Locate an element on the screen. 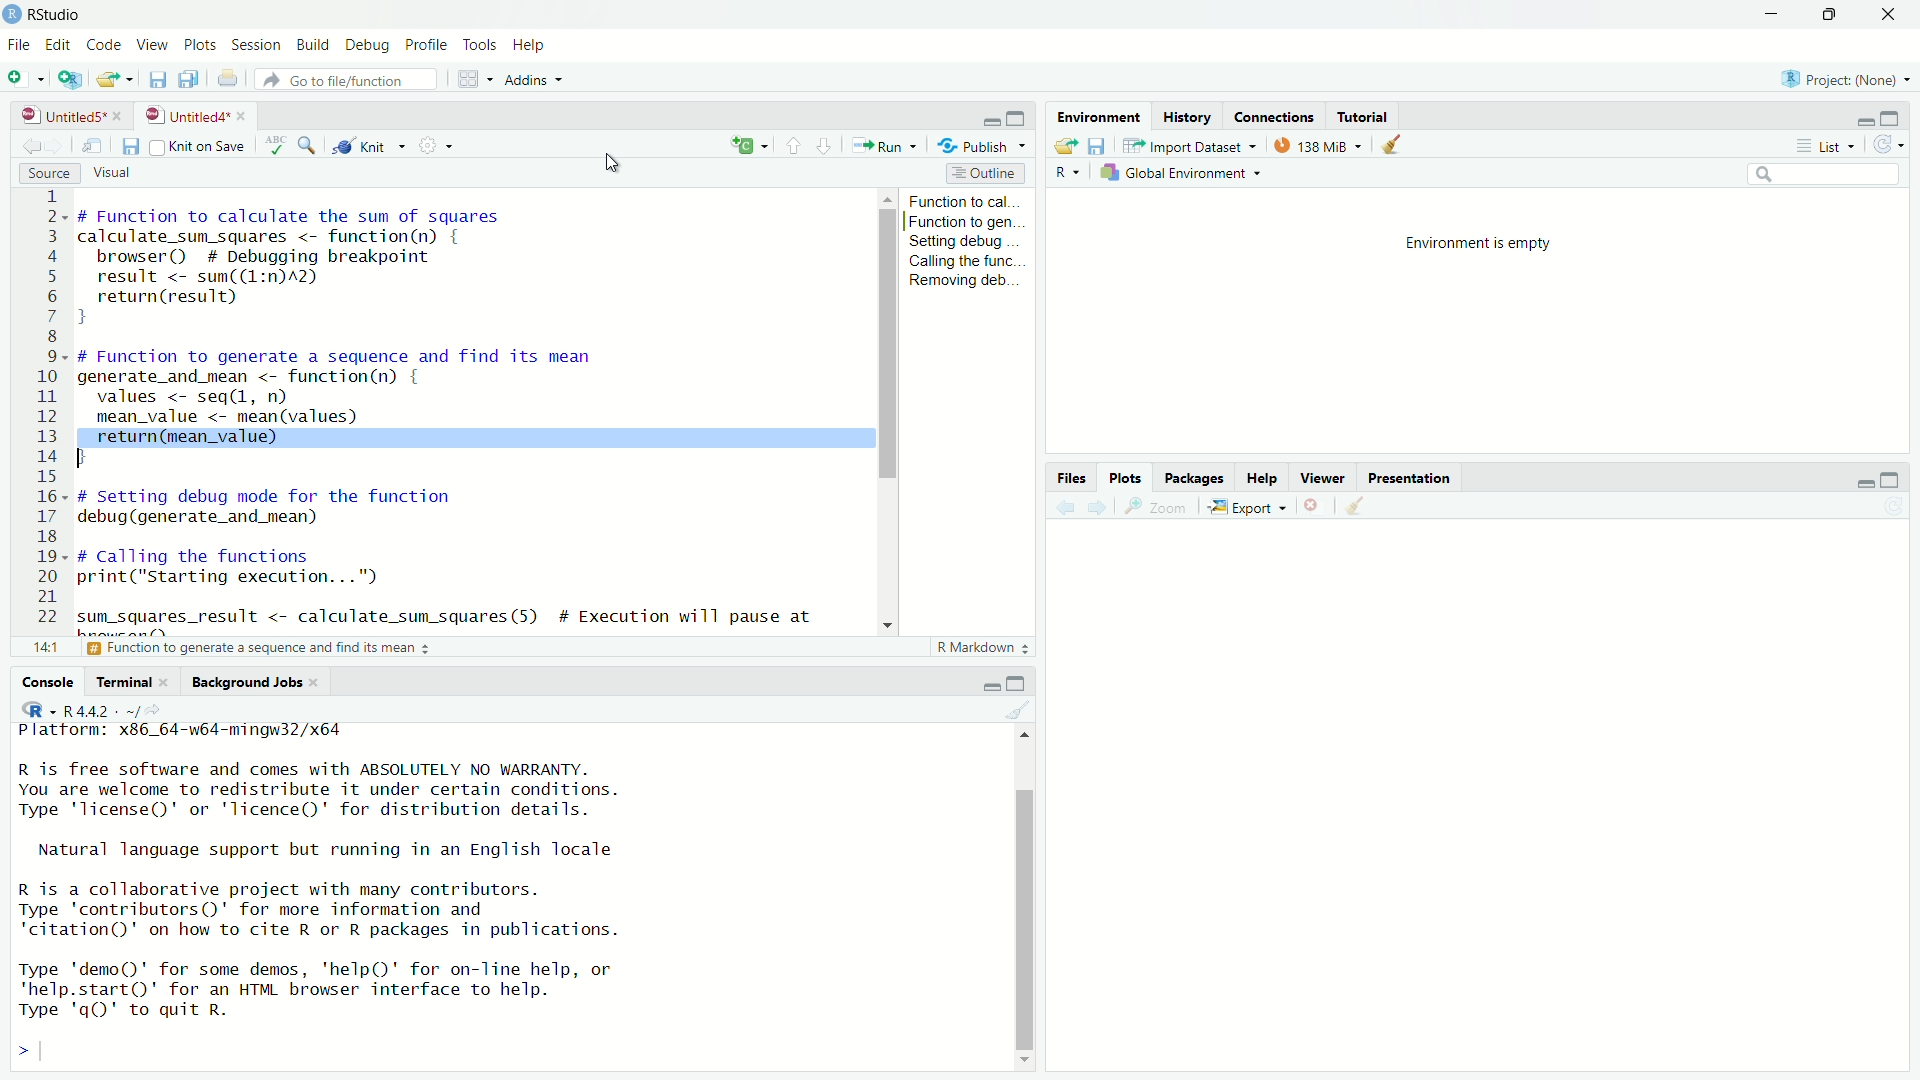 The image size is (1920, 1080). scrollbar is located at coordinates (886, 409).